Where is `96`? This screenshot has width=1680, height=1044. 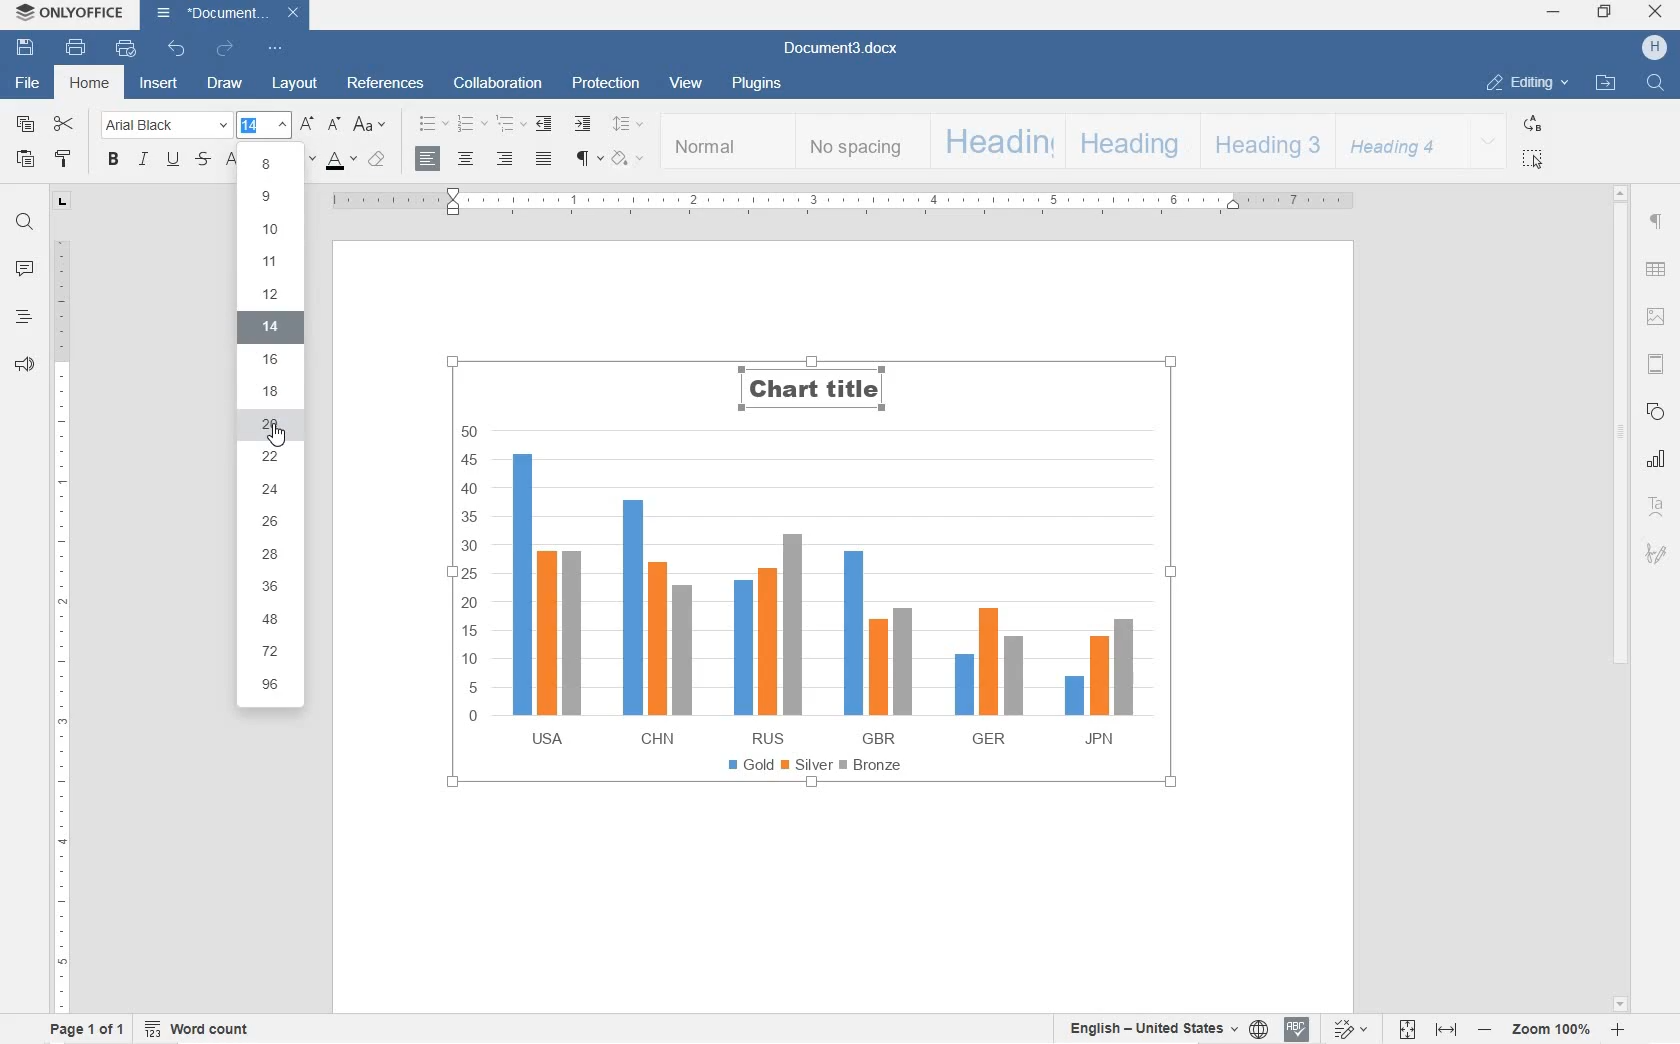
96 is located at coordinates (270, 686).